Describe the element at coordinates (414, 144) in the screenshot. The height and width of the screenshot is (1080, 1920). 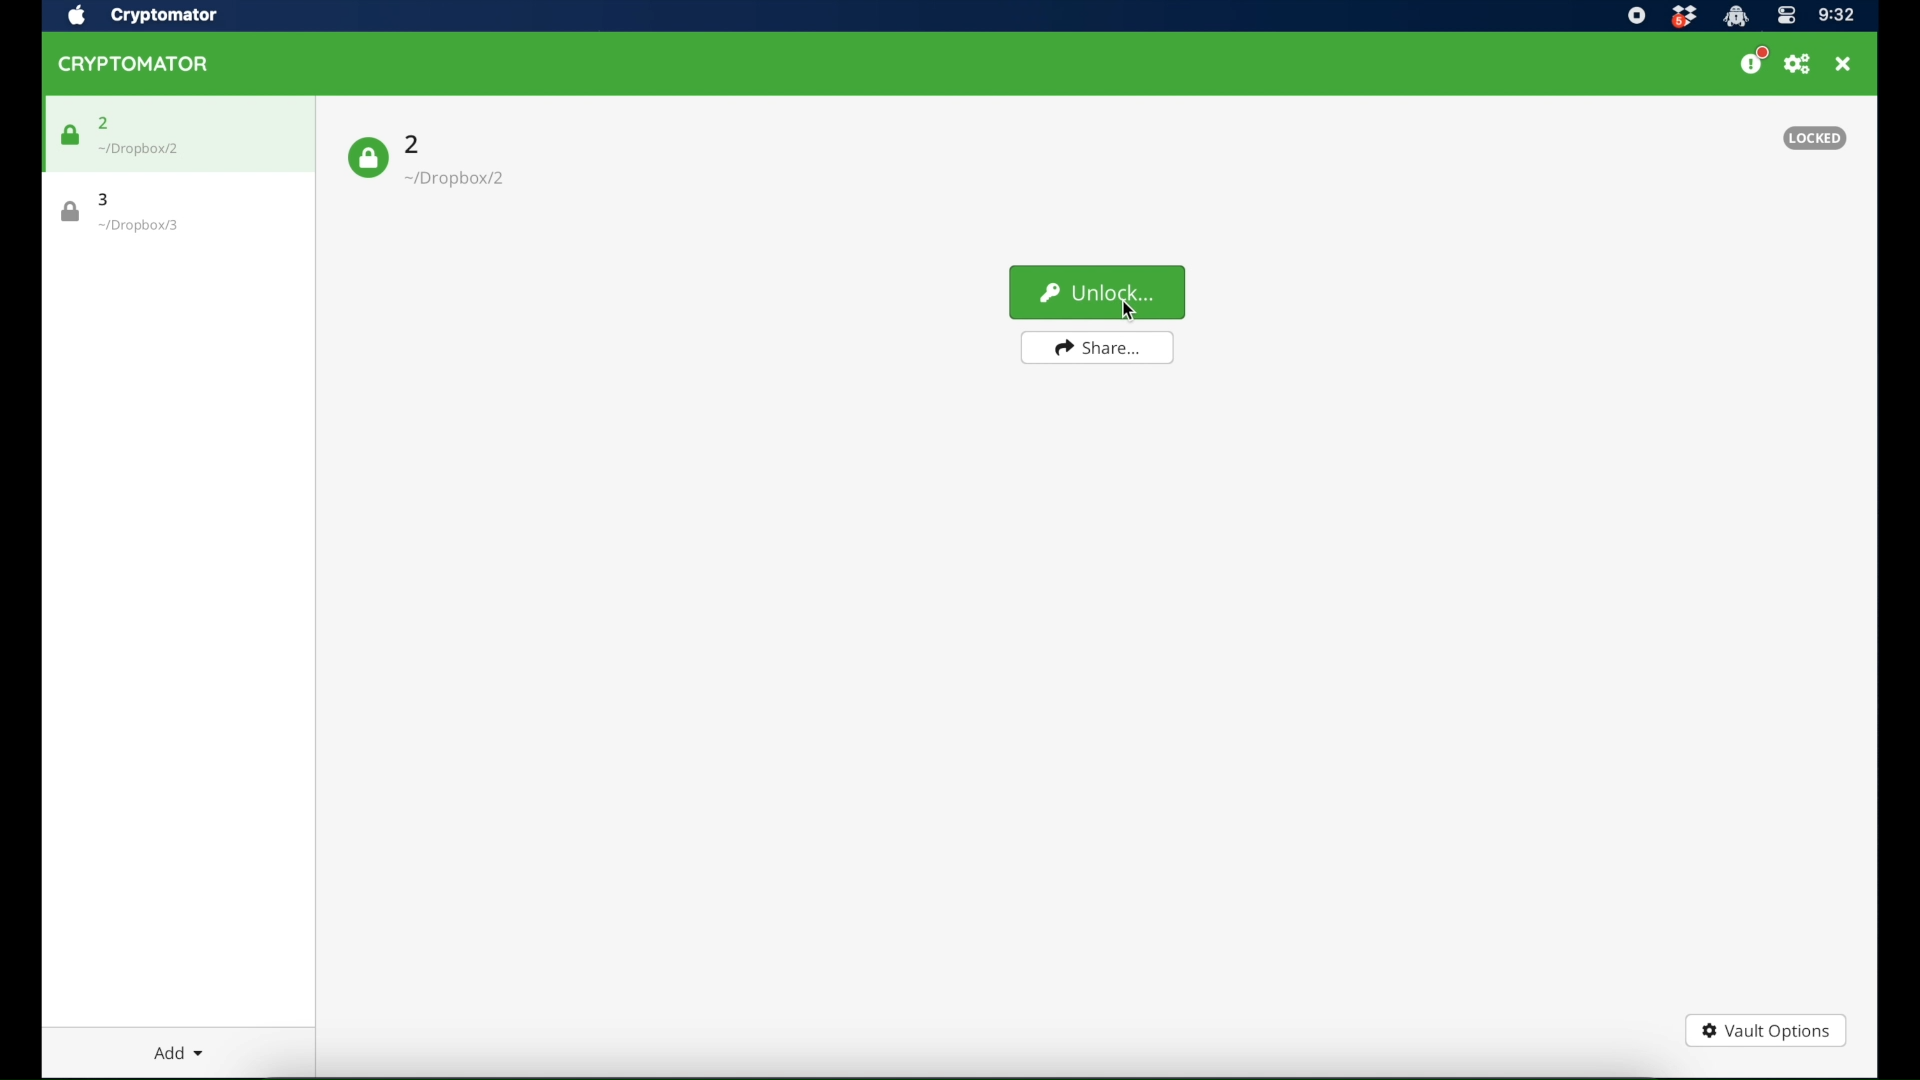
I see `2` at that location.